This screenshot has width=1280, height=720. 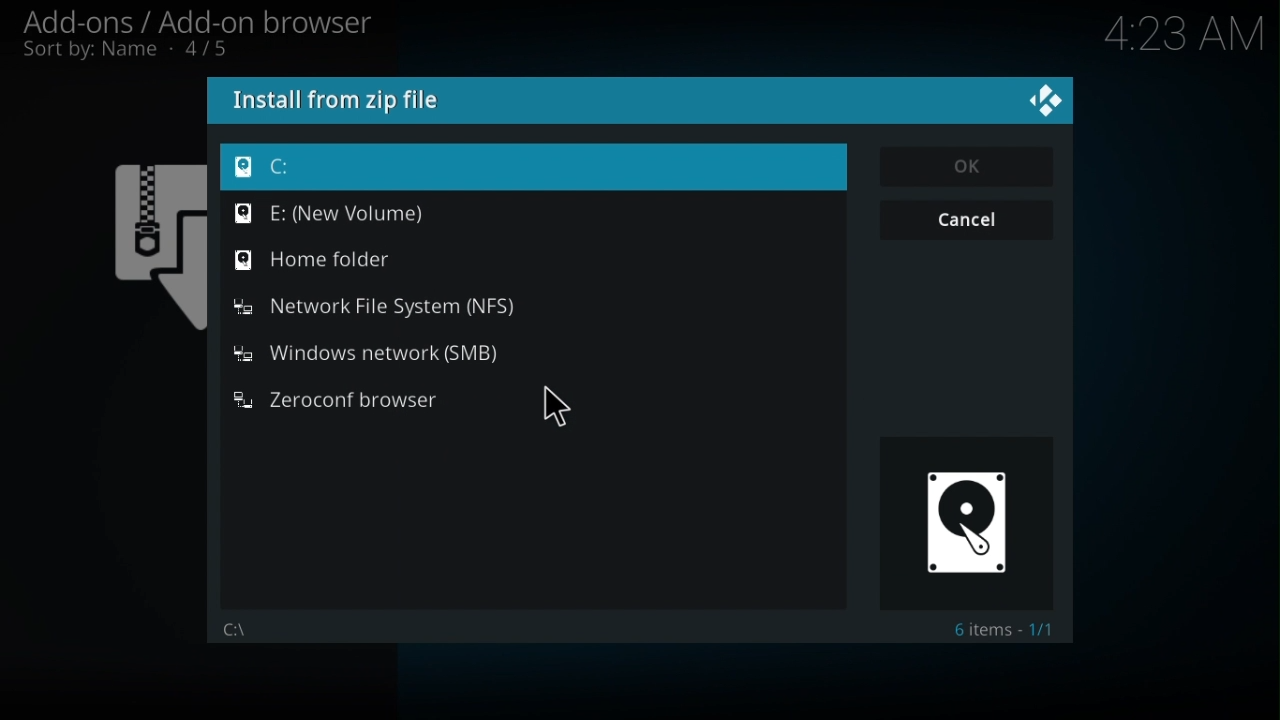 What do you see at coordinates (379, 308) in the screenshot?
I see `Network file system` at bounding box center [379, 308].